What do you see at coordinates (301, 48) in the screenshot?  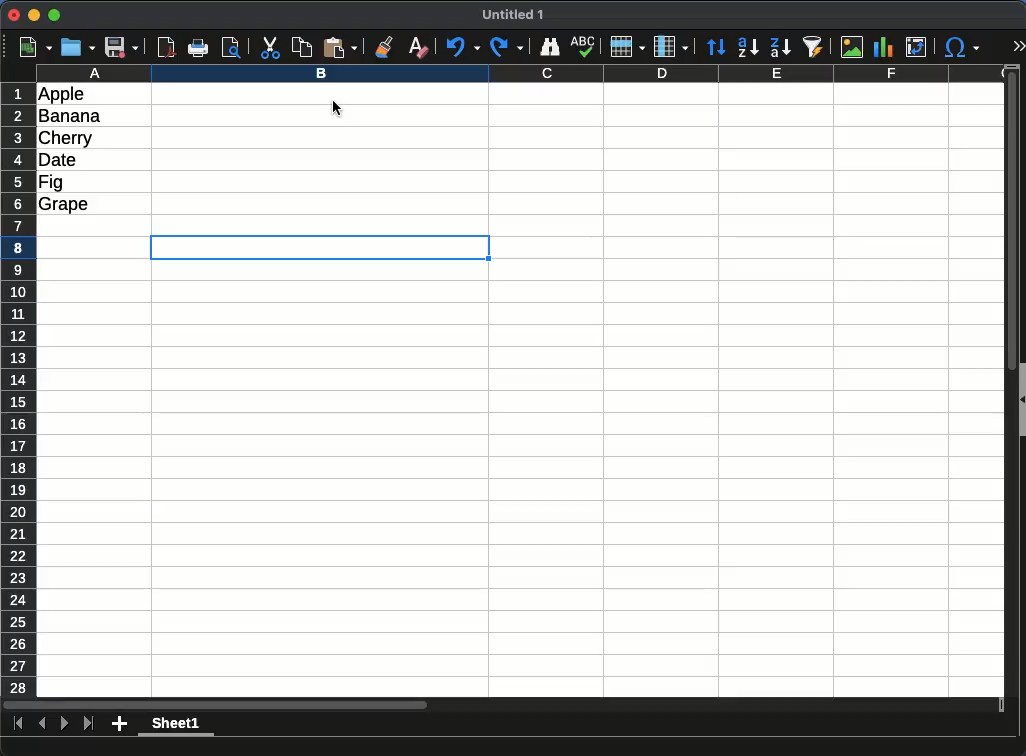 I see `copy` at bounding box center [301, 48].